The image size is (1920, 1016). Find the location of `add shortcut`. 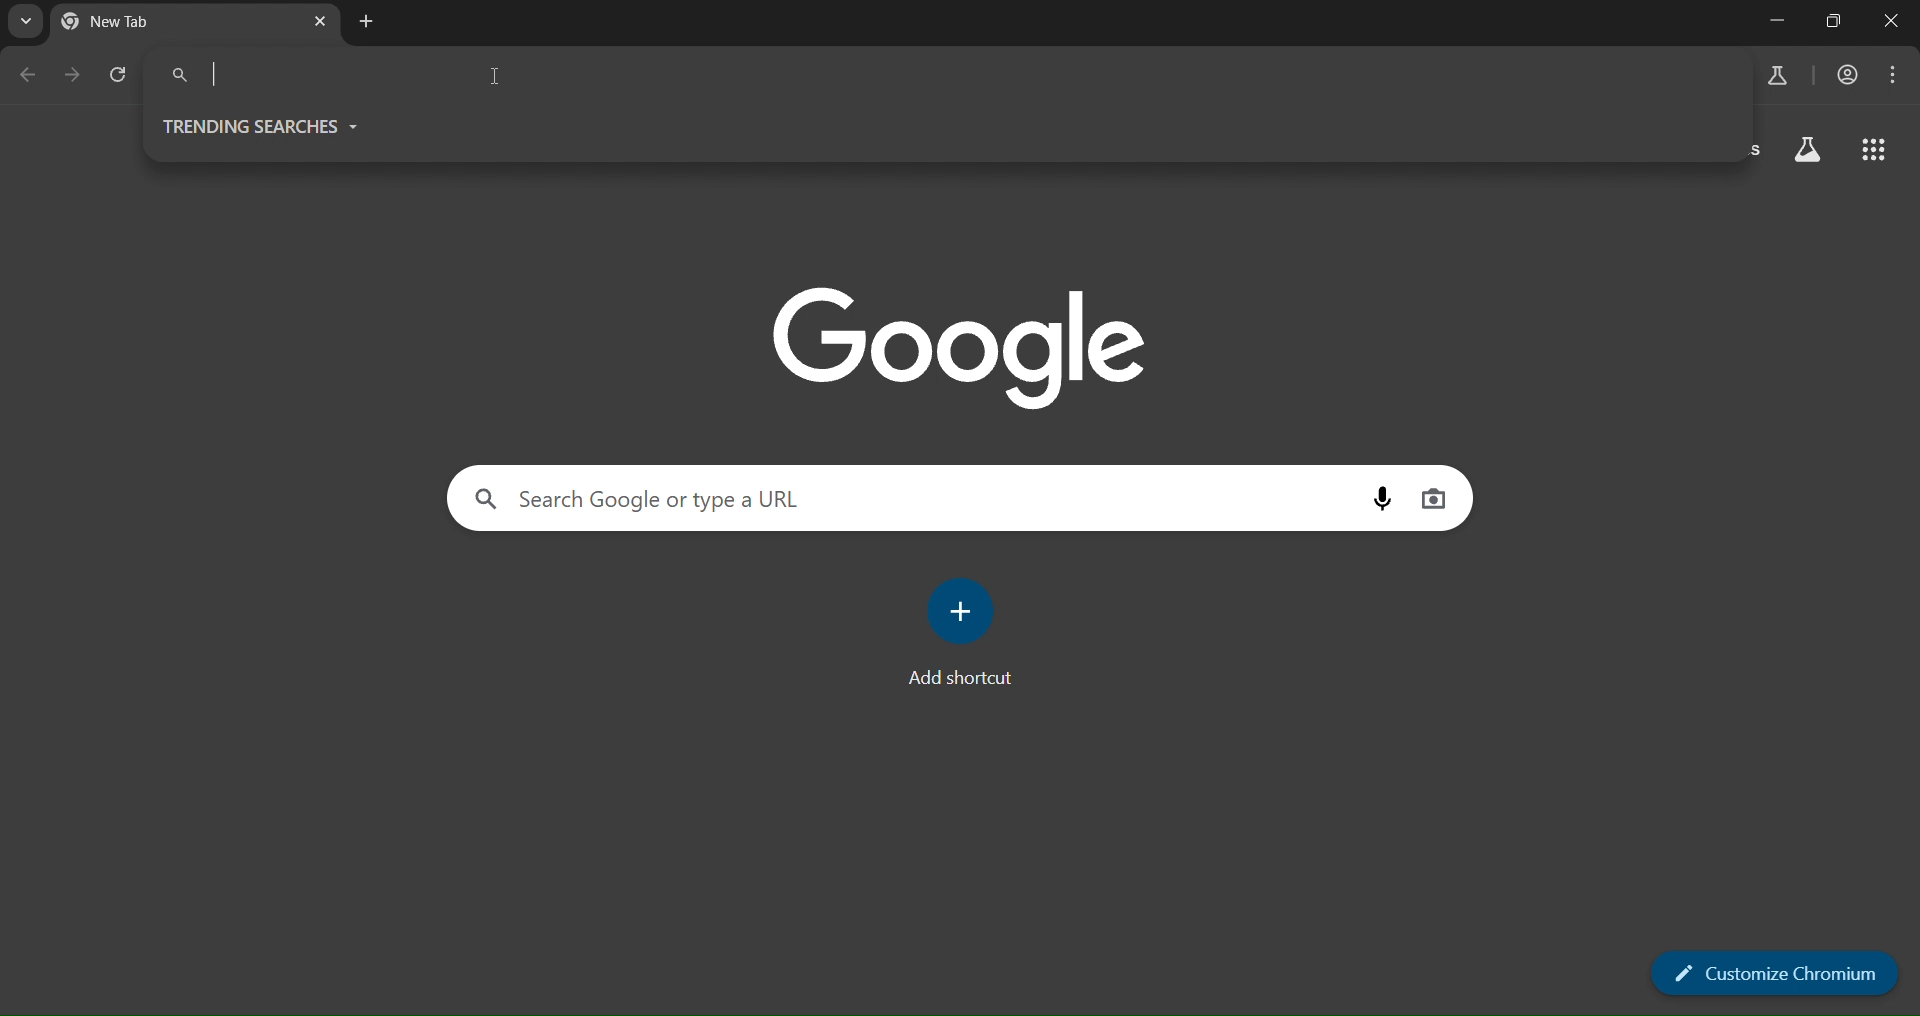

add shortcut is located at coordinates (968, 634).